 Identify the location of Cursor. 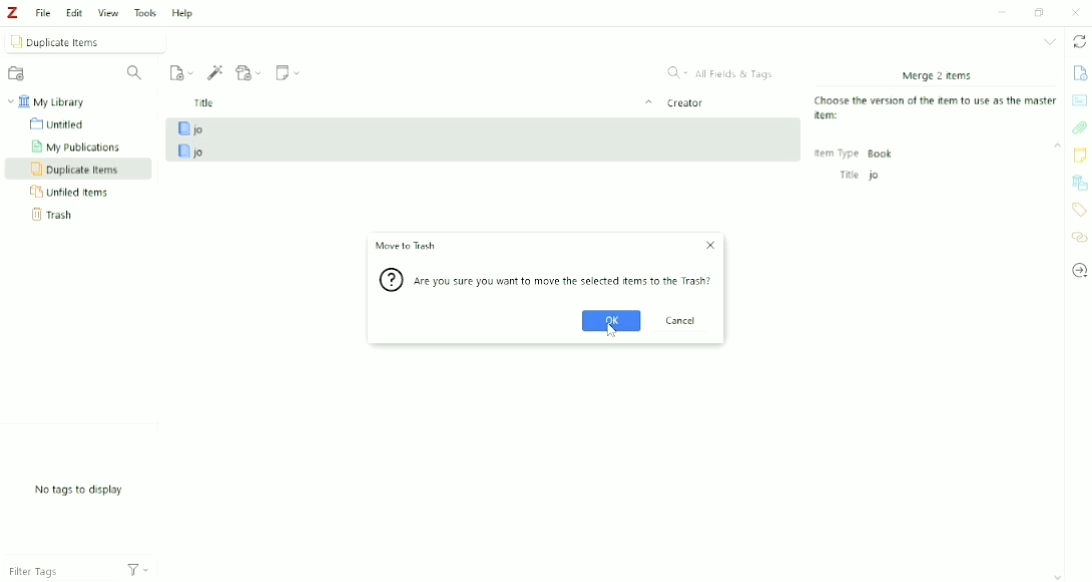
(612, 333).